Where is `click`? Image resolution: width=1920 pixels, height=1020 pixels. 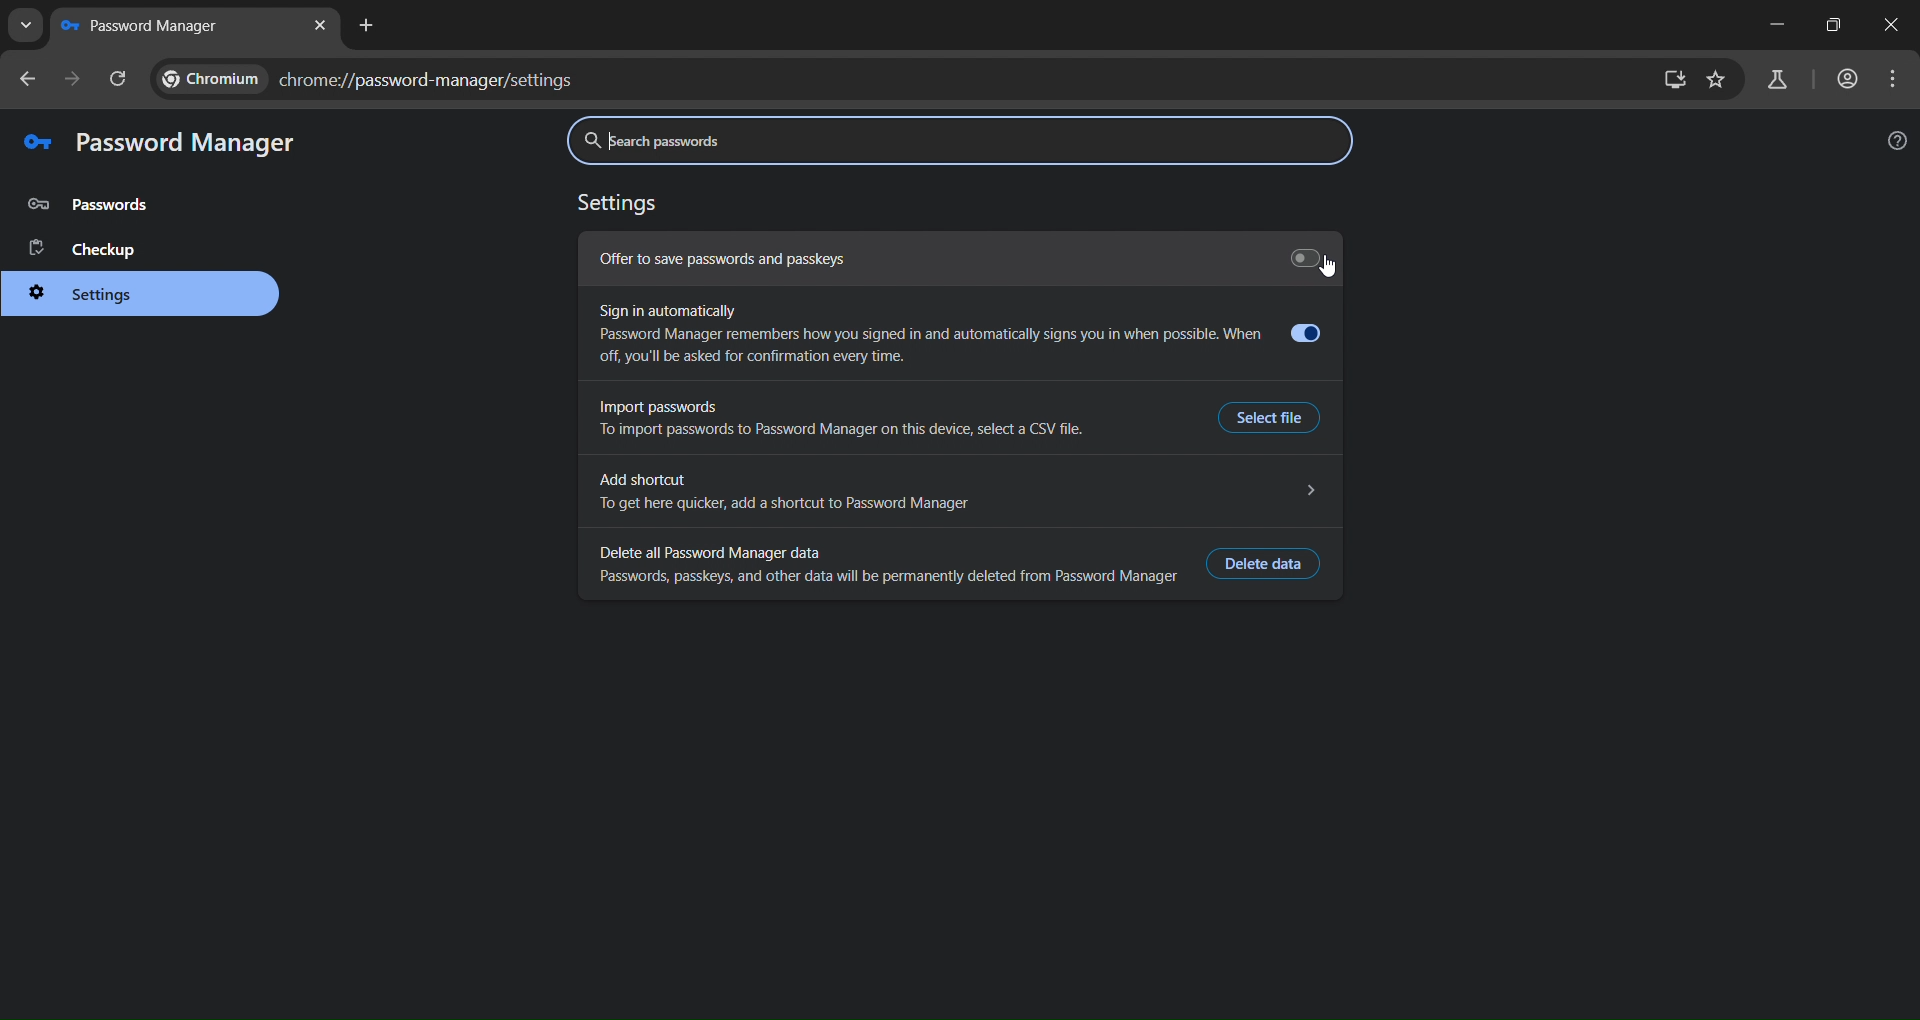
click is located at coordinates (1331, 268).